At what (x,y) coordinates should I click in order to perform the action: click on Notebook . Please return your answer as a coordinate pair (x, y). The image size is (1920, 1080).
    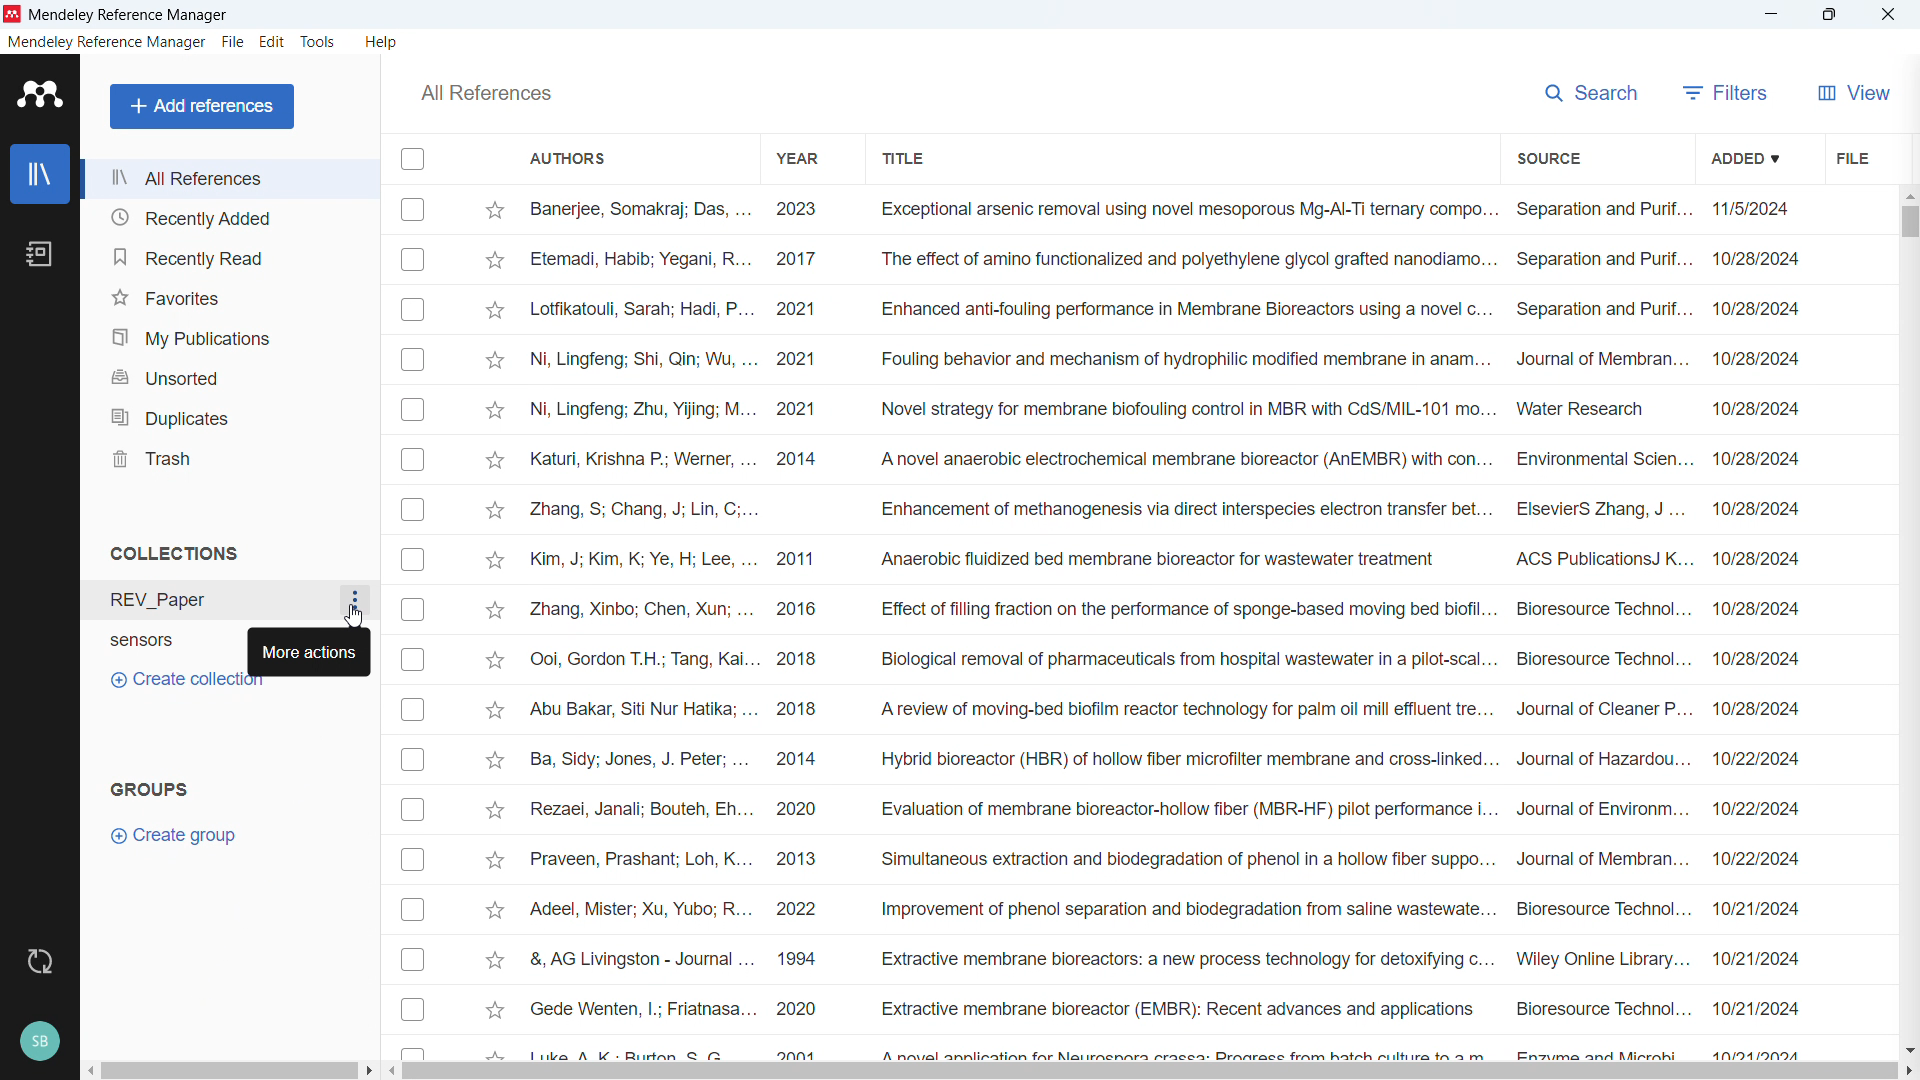
    Looking at the image, I should click on (39, 255).